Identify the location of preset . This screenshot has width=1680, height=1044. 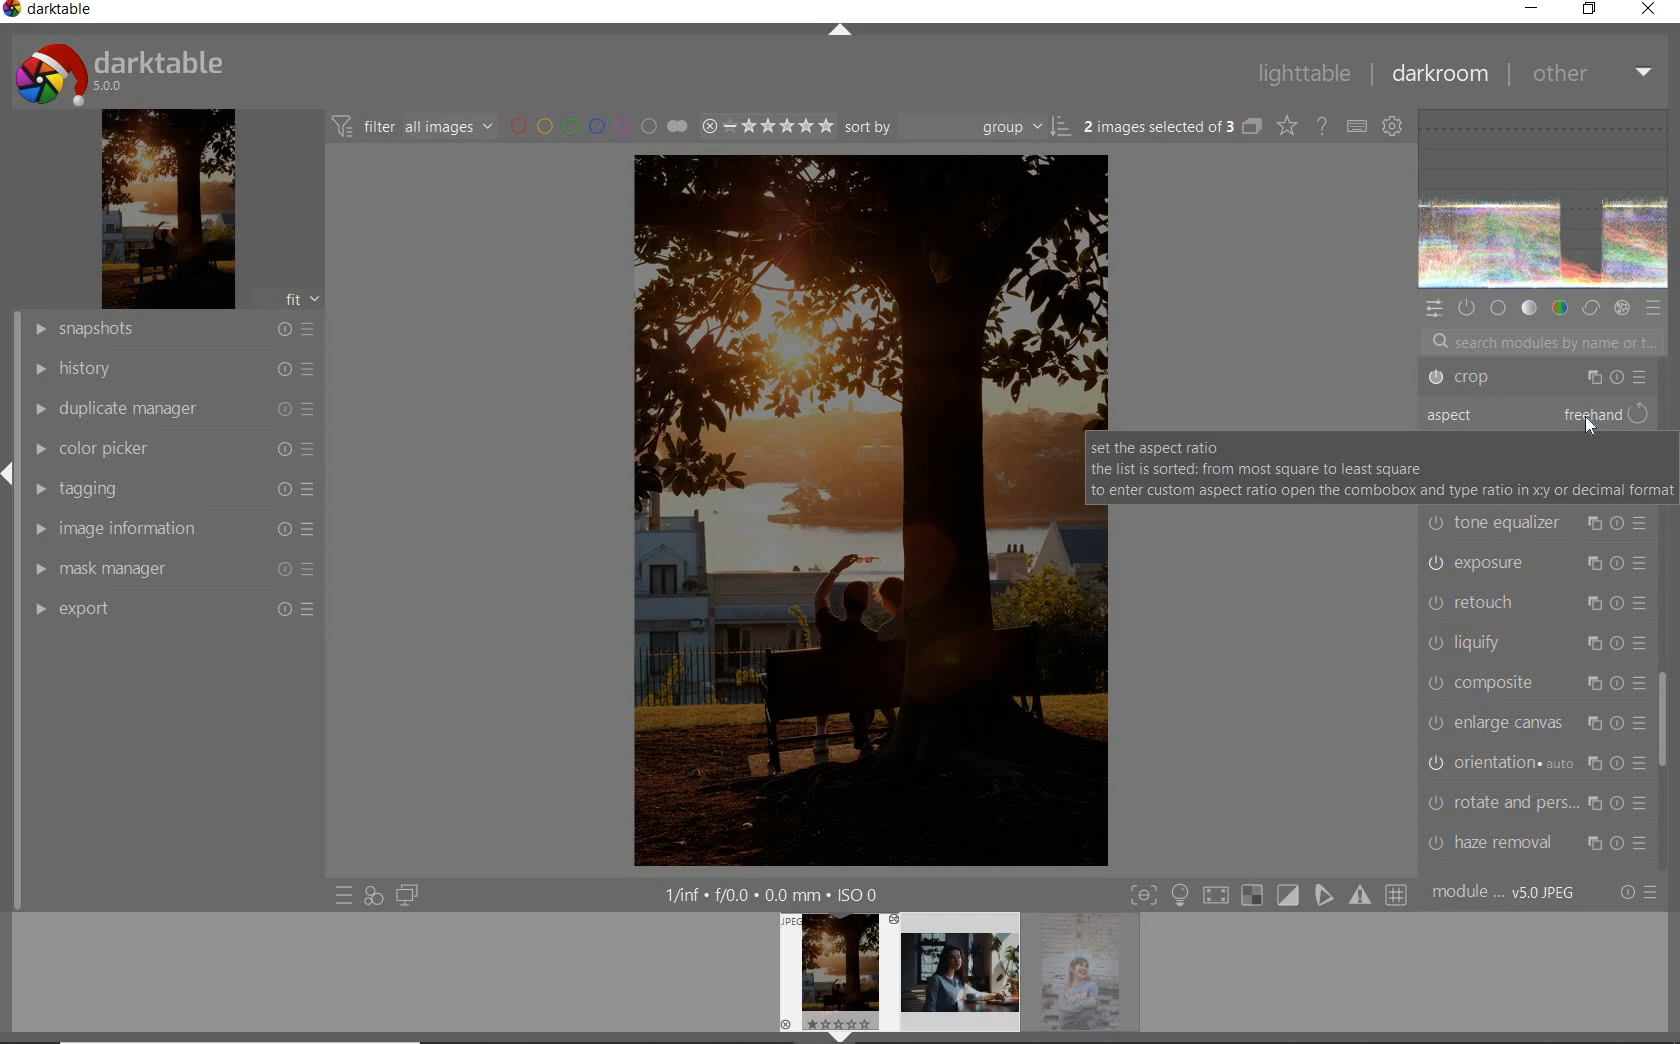
(1653, 306).